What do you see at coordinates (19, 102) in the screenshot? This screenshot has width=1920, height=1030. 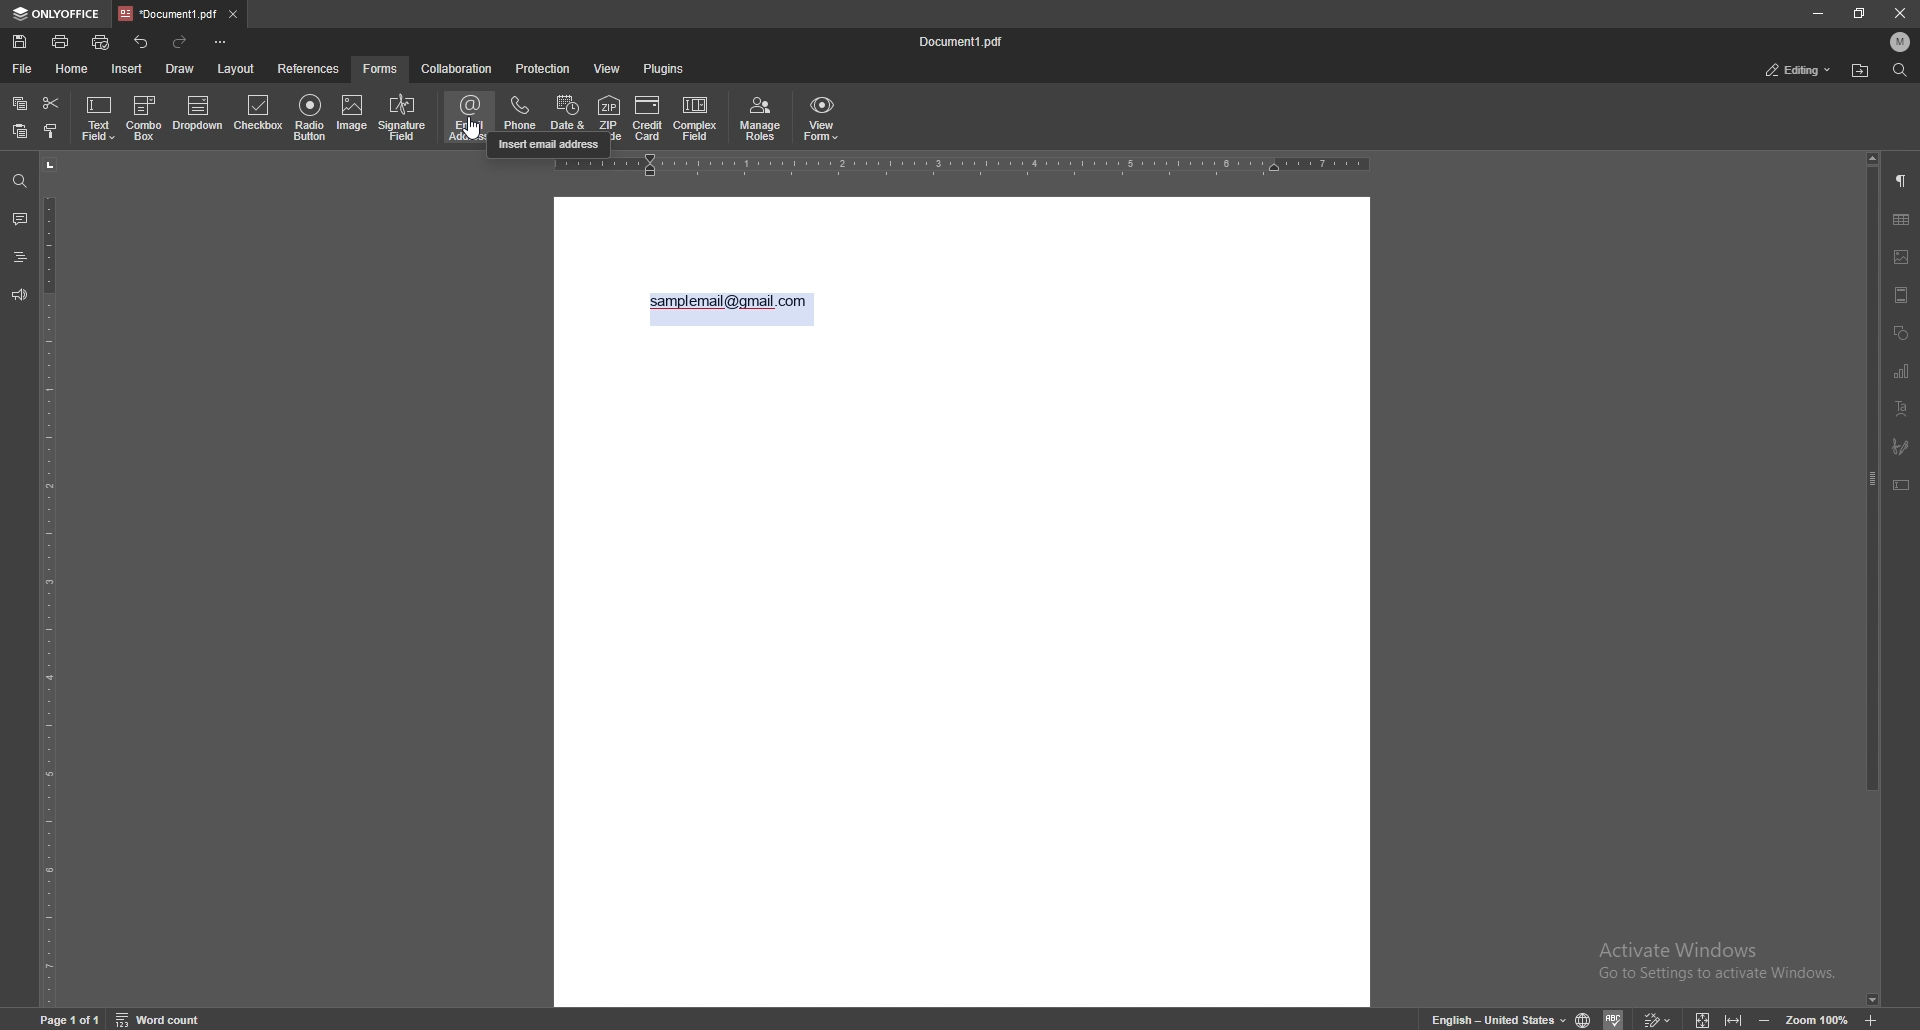 I see `copy` at bounding box center [19, 102].